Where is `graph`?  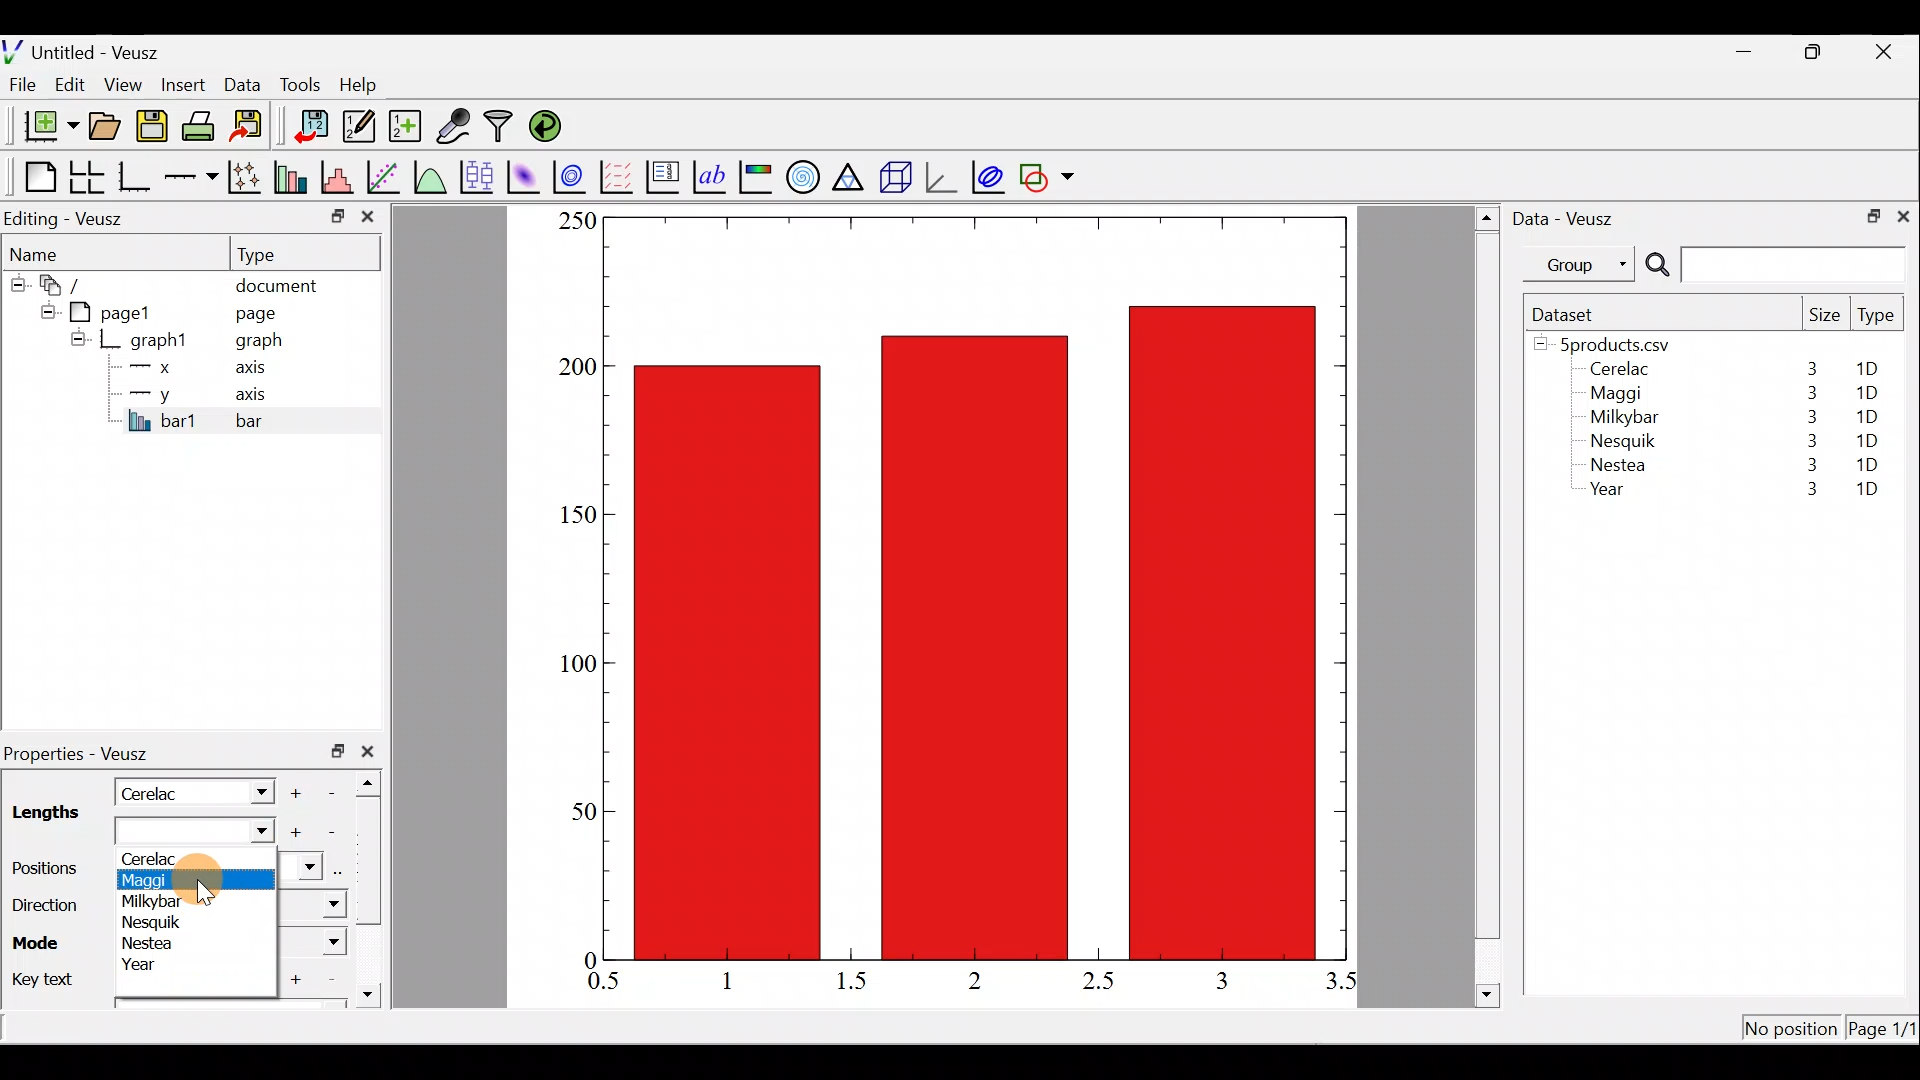 graph is located at coordinates (259, 343).